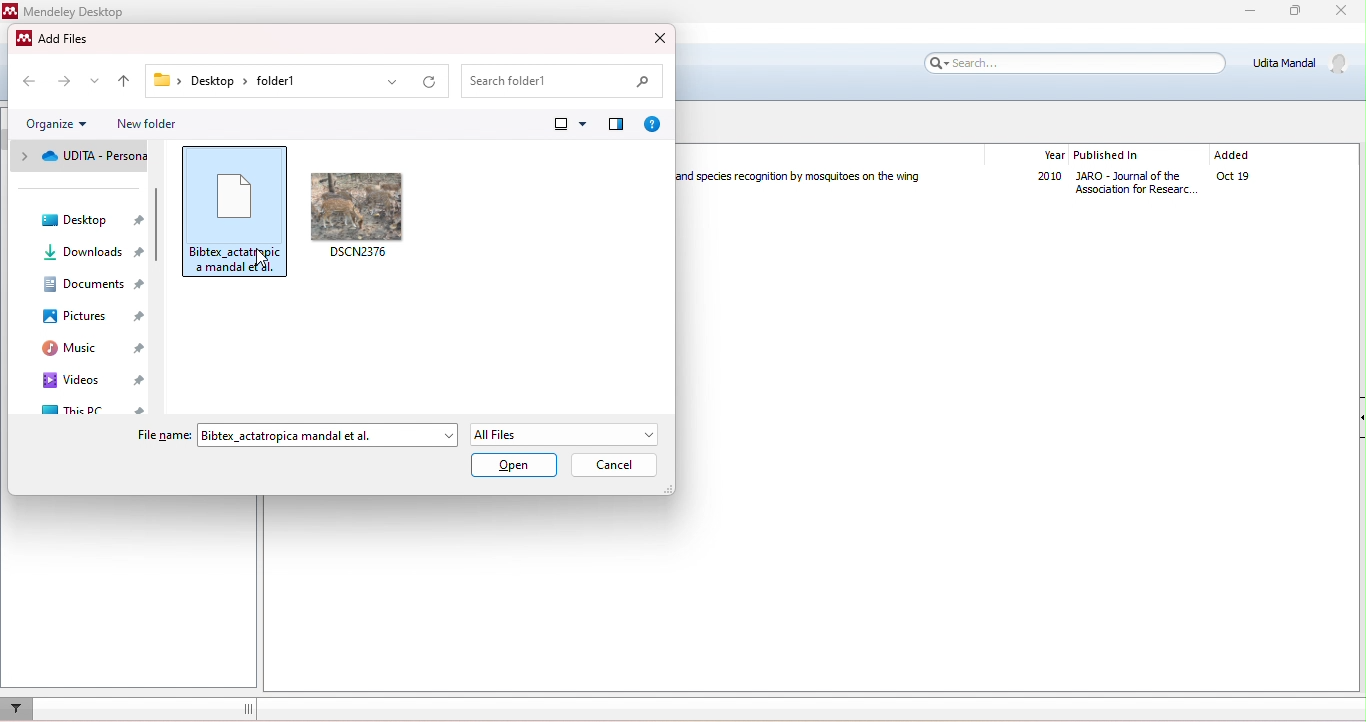  I want to click on Collapse/Expand, so click(1362, 417).